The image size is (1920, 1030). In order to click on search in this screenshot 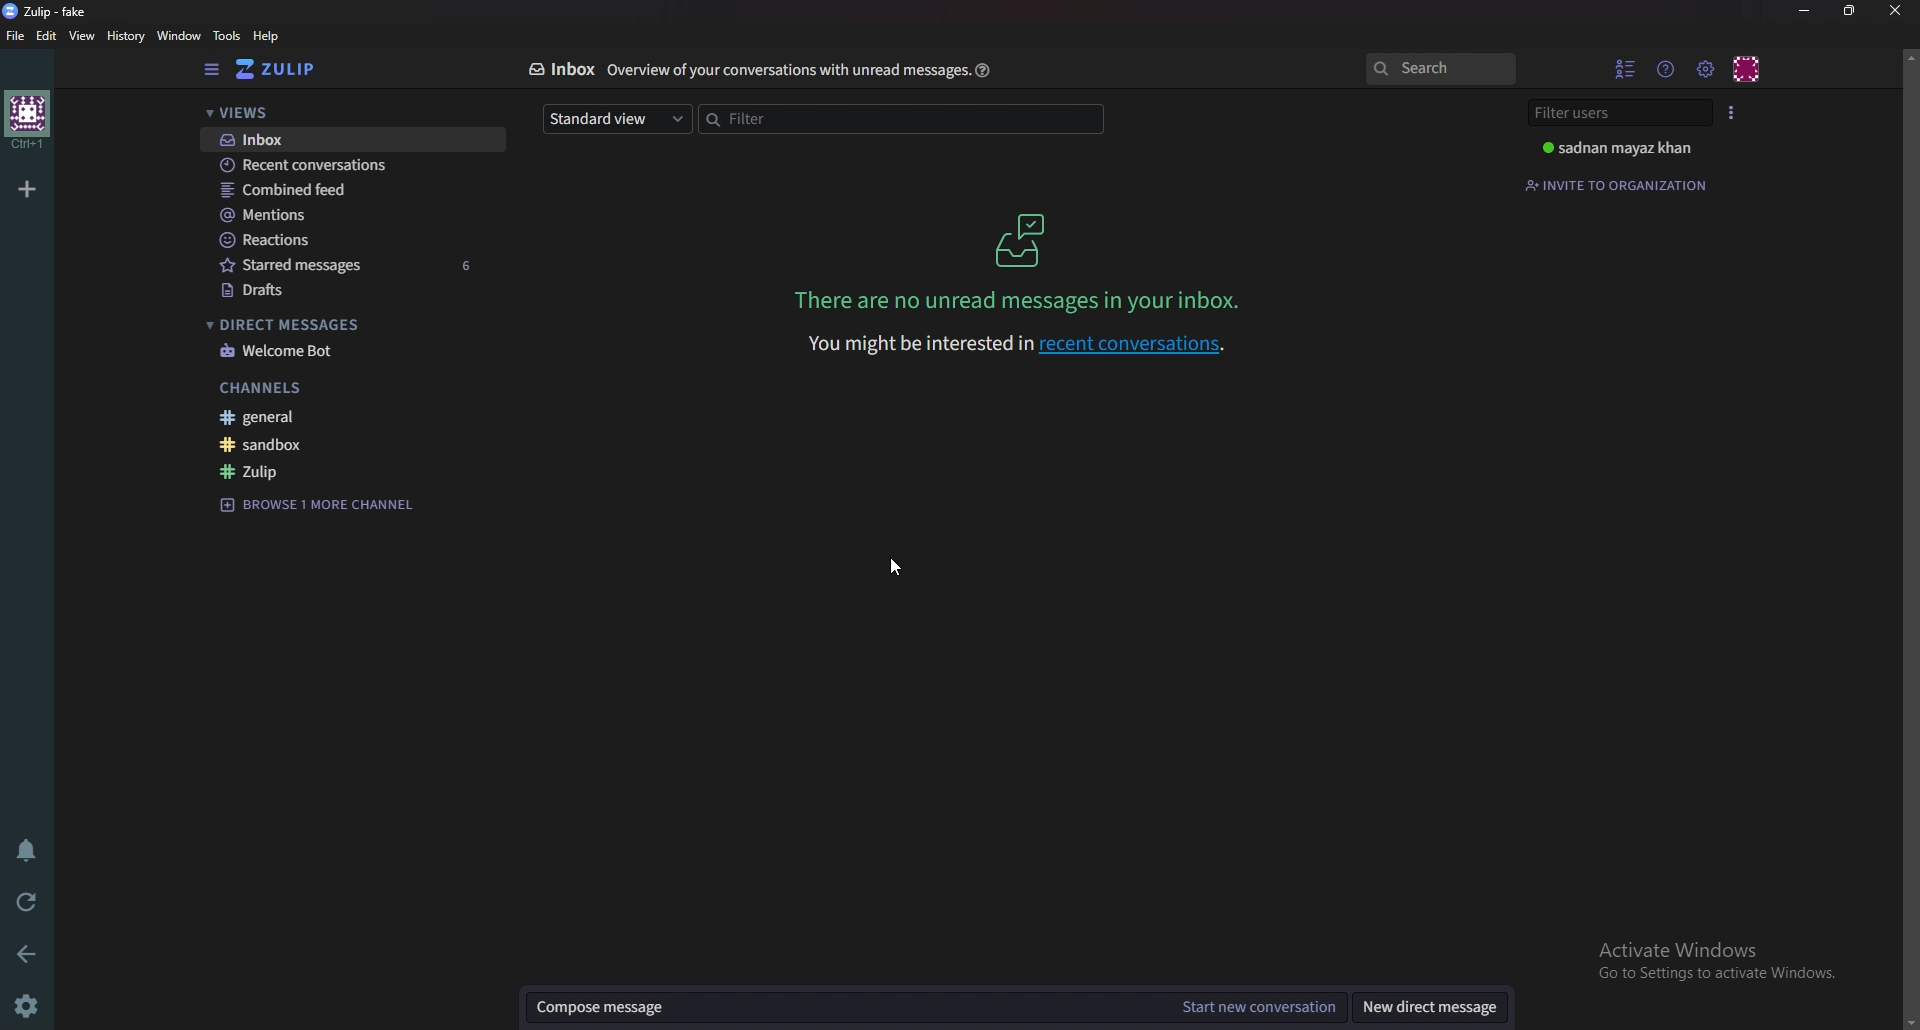, I will do `click(1441, 69)`.